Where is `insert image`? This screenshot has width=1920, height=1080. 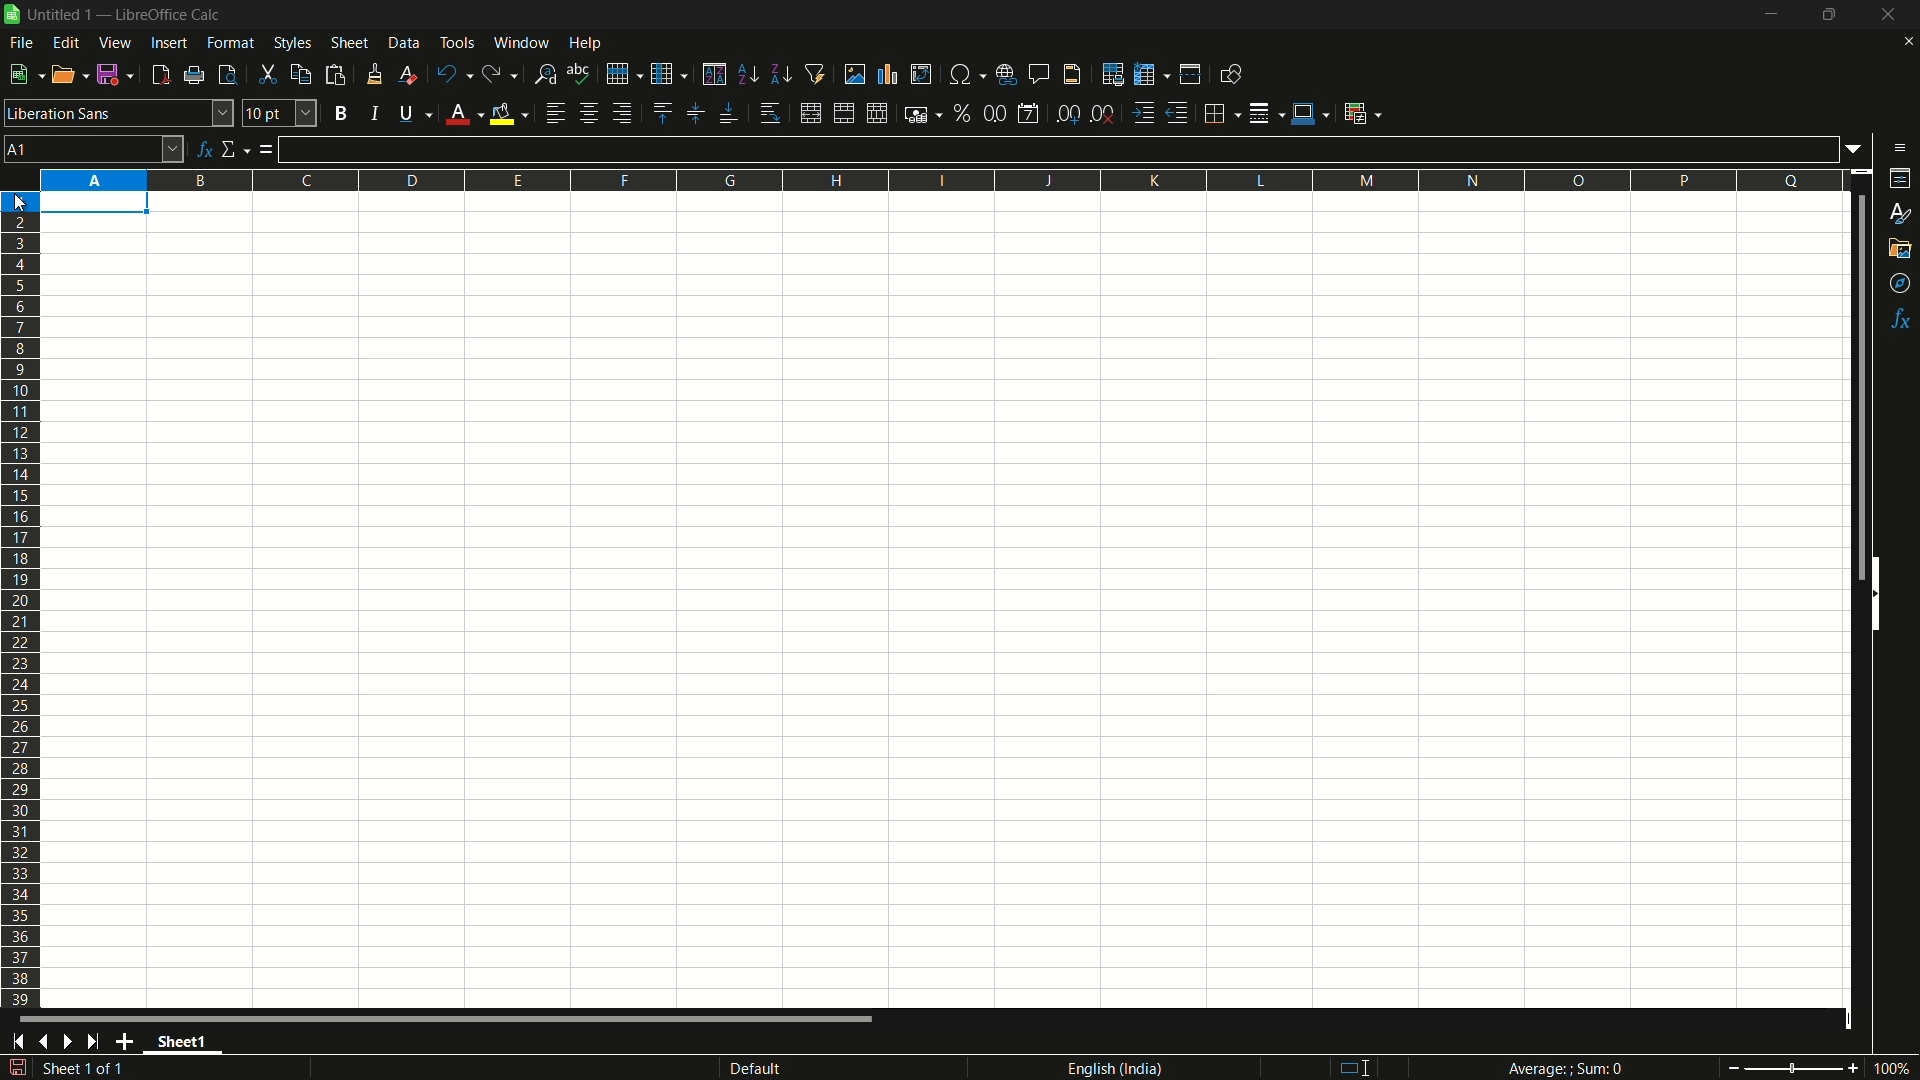
insert image is located at coordinates (855, 73).